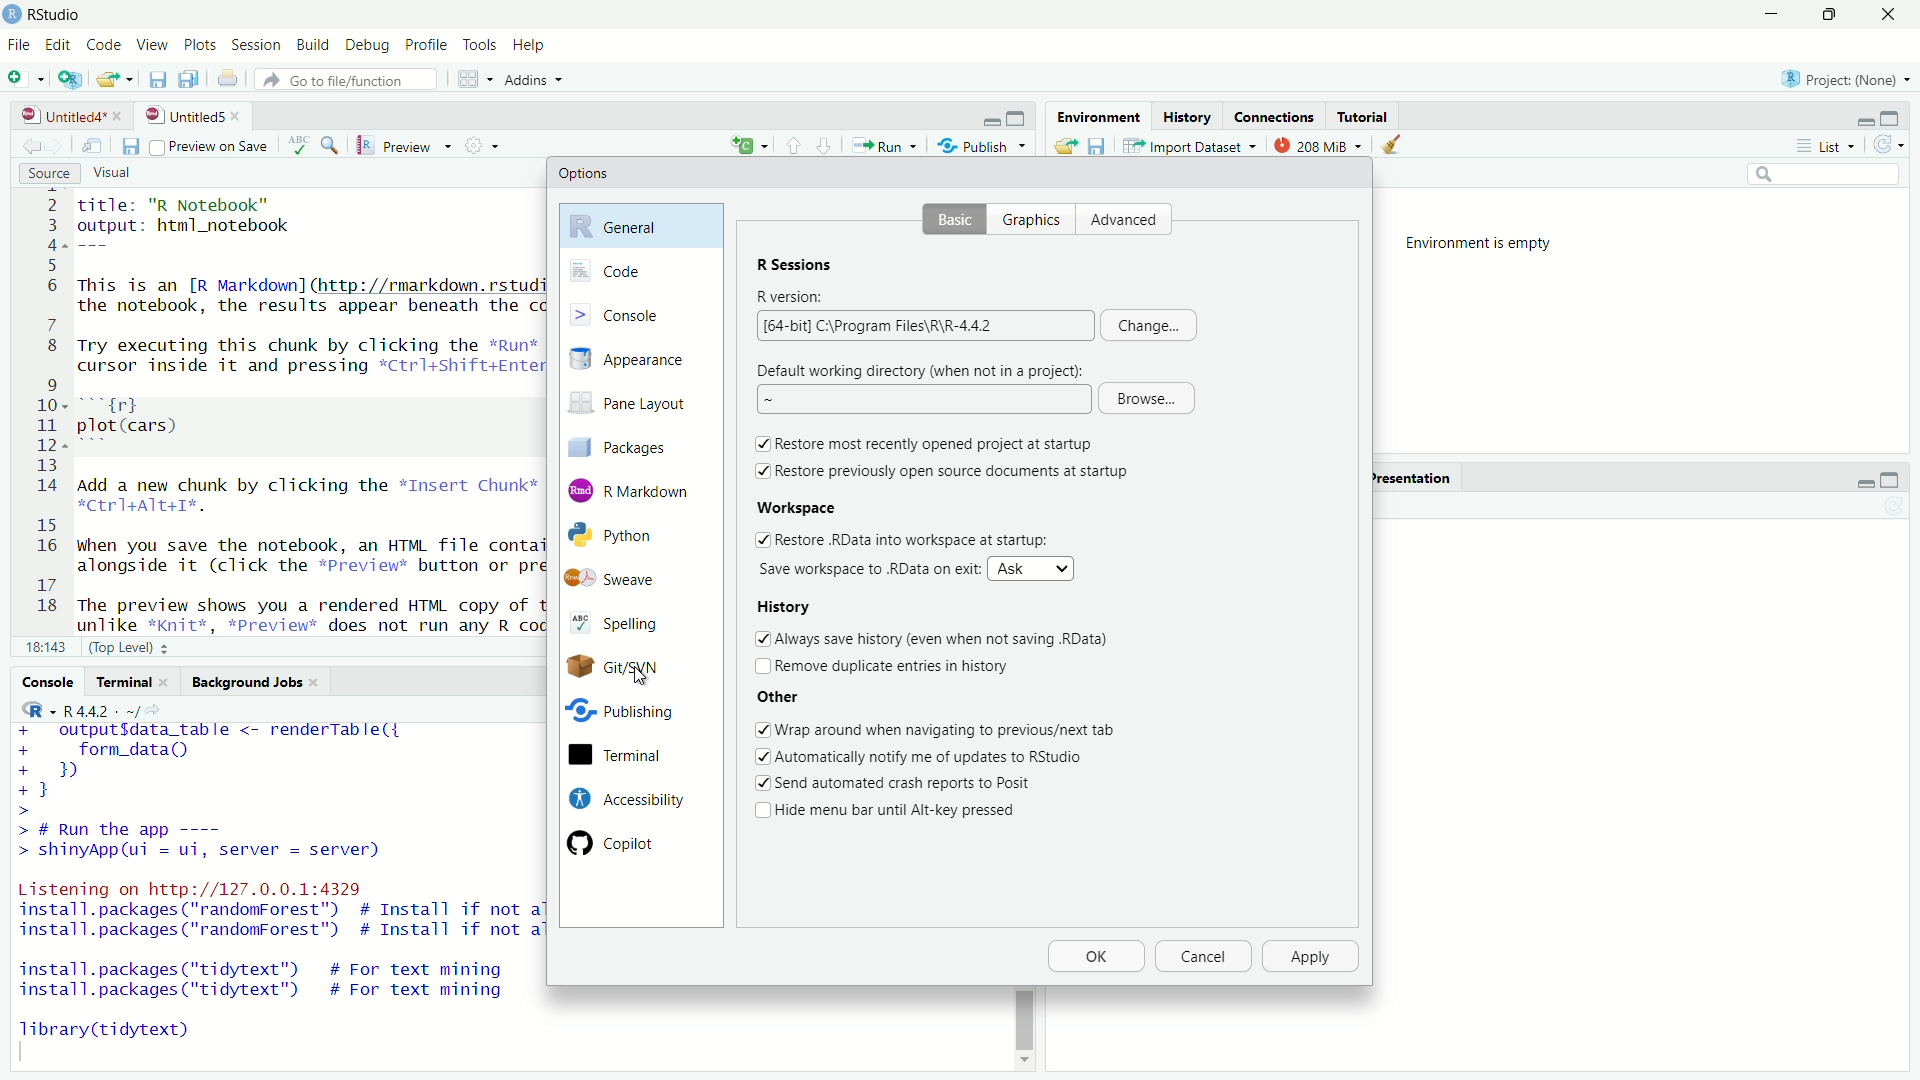  I want to click on check box, so click(758, 731).